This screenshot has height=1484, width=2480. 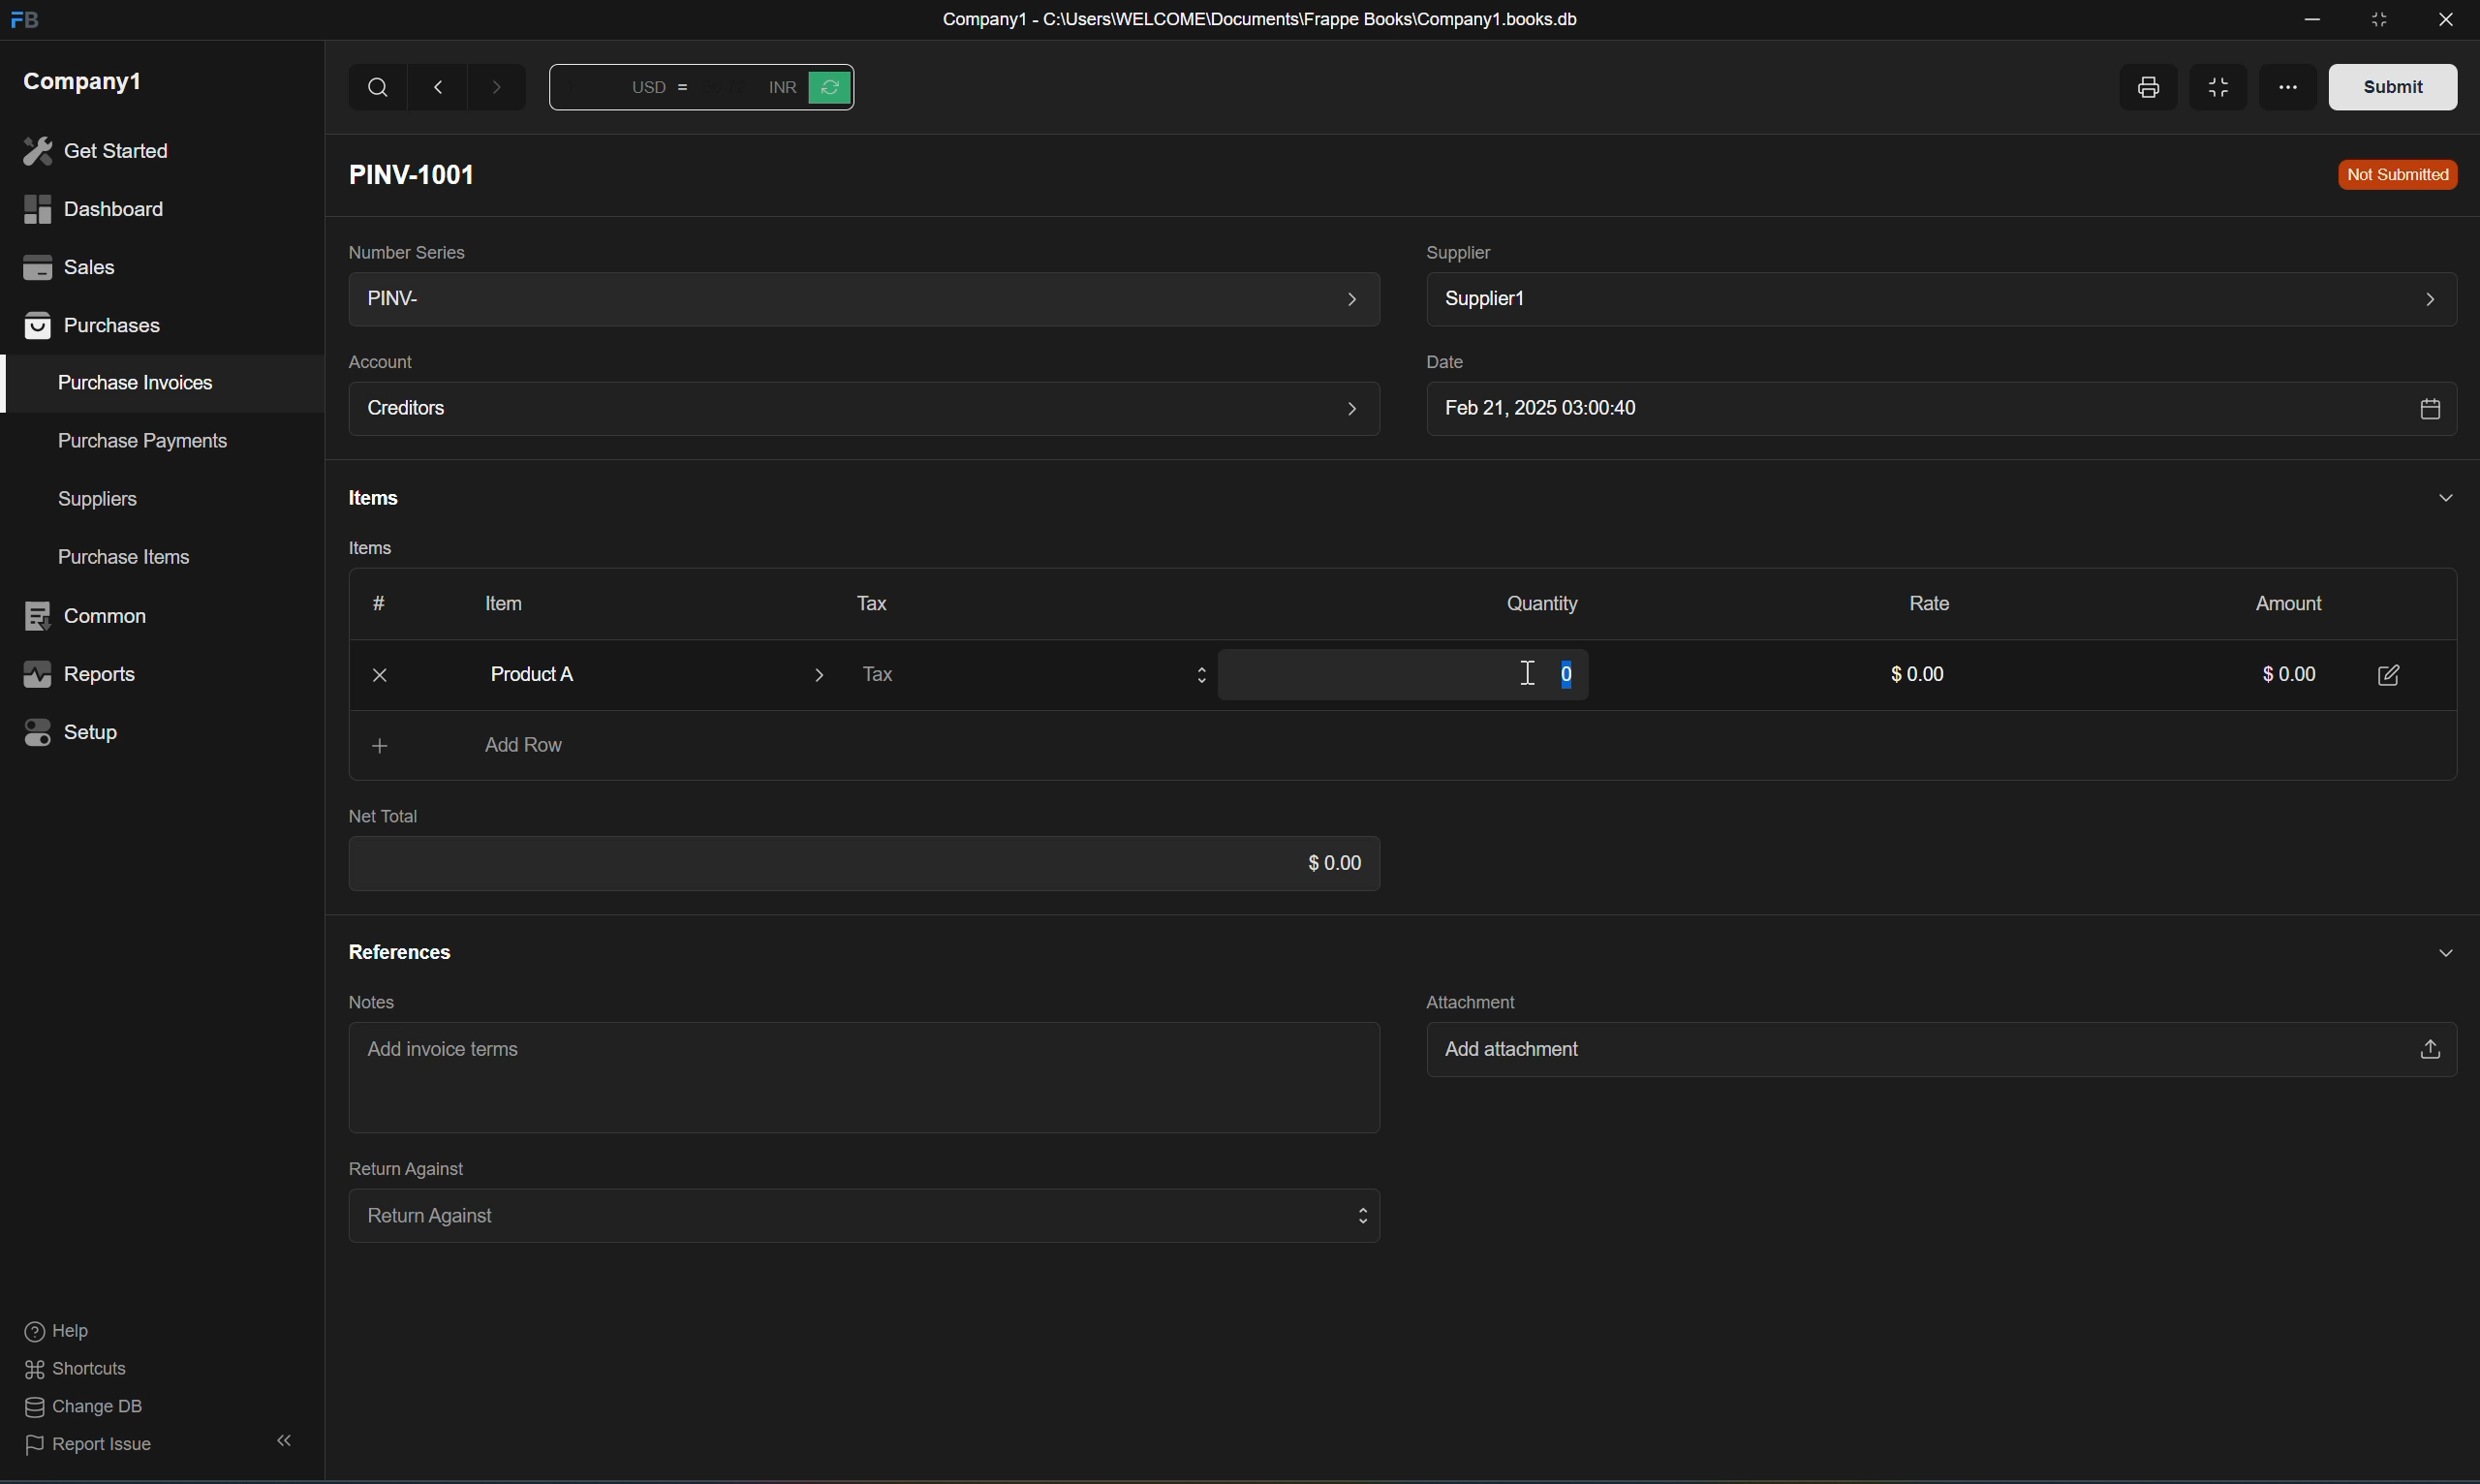 I want to click on Amount, so click(x=2279, y=601).